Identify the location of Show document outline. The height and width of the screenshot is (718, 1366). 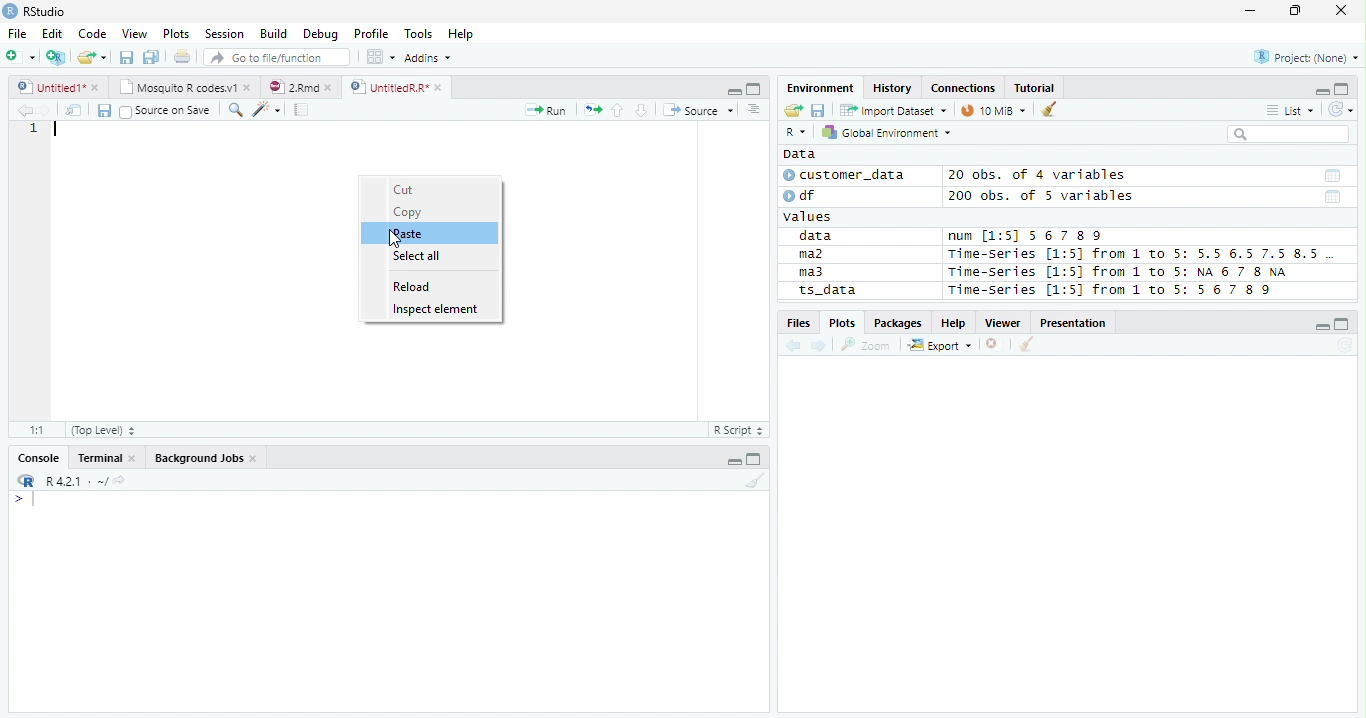
(752, 109).